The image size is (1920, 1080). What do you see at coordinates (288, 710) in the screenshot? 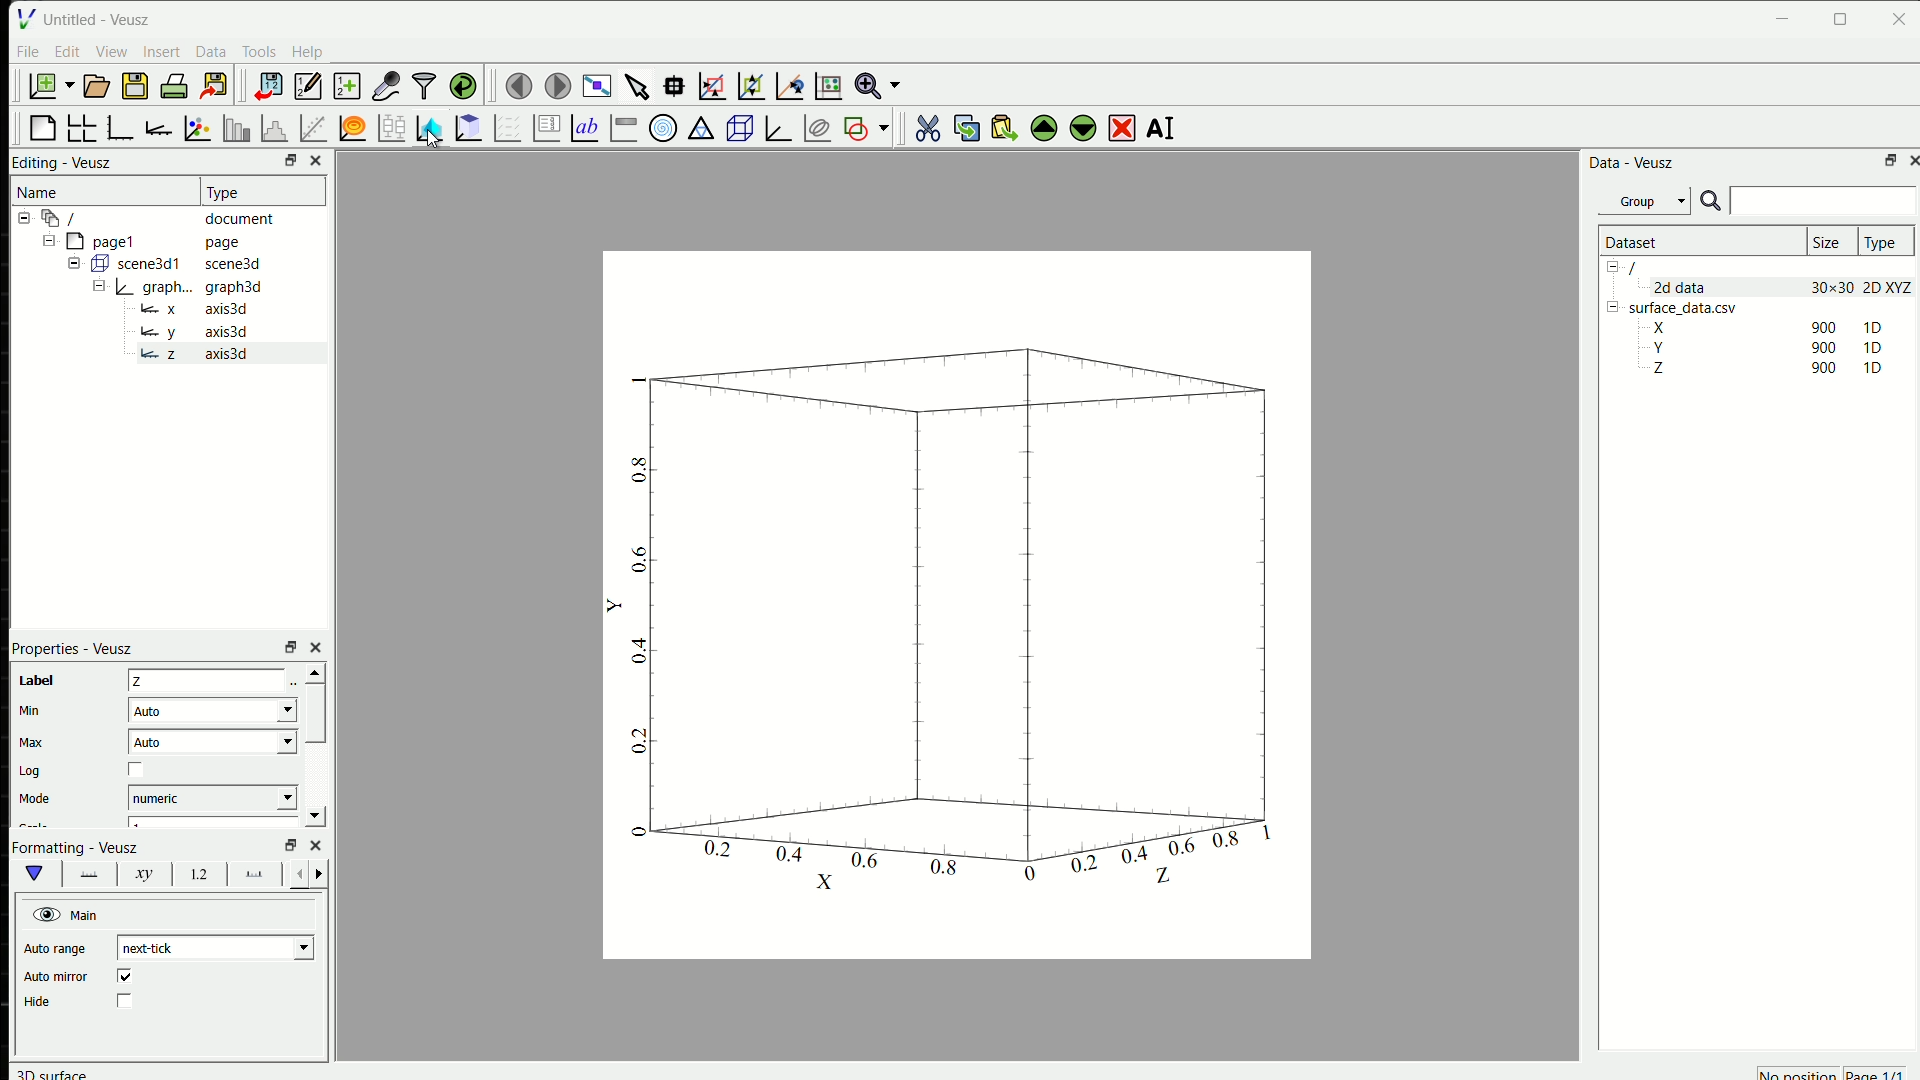
I see `Drop-down ` at bounding box center [288, 710].